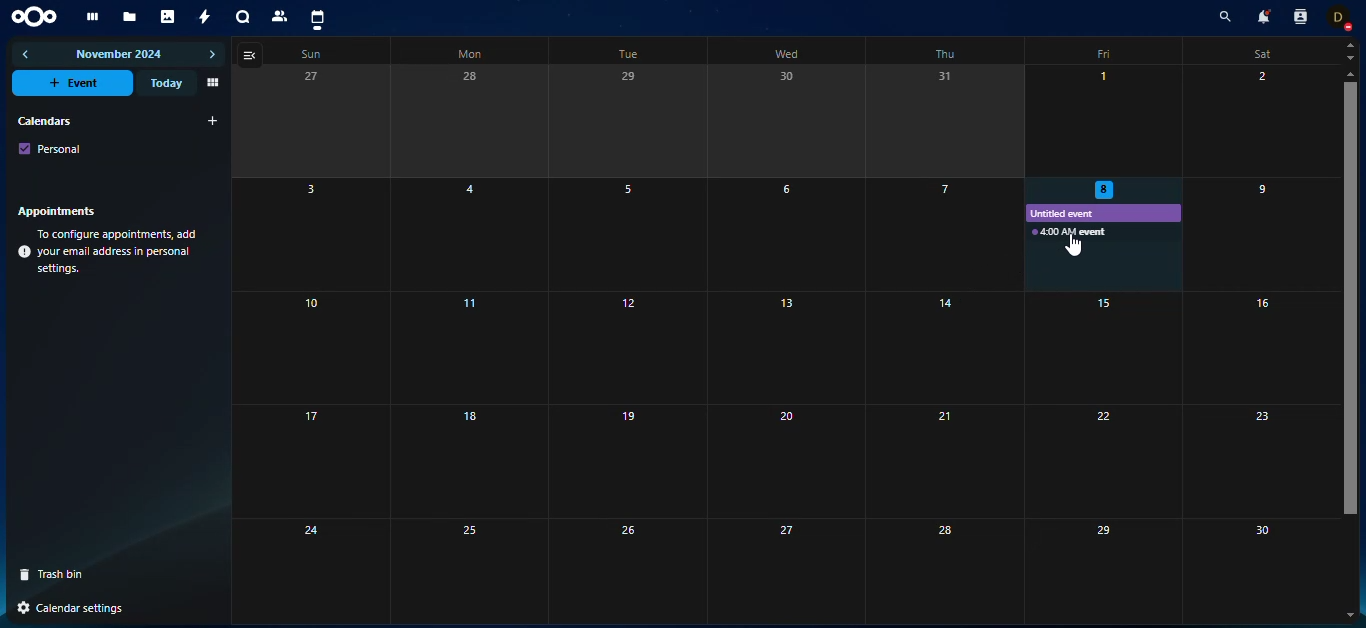 The width and height of the screenshot is (1366, 628). What do you see at coordinates (945, 55) in the screenshot?
I see `thu` at bounding box center [945, 55].